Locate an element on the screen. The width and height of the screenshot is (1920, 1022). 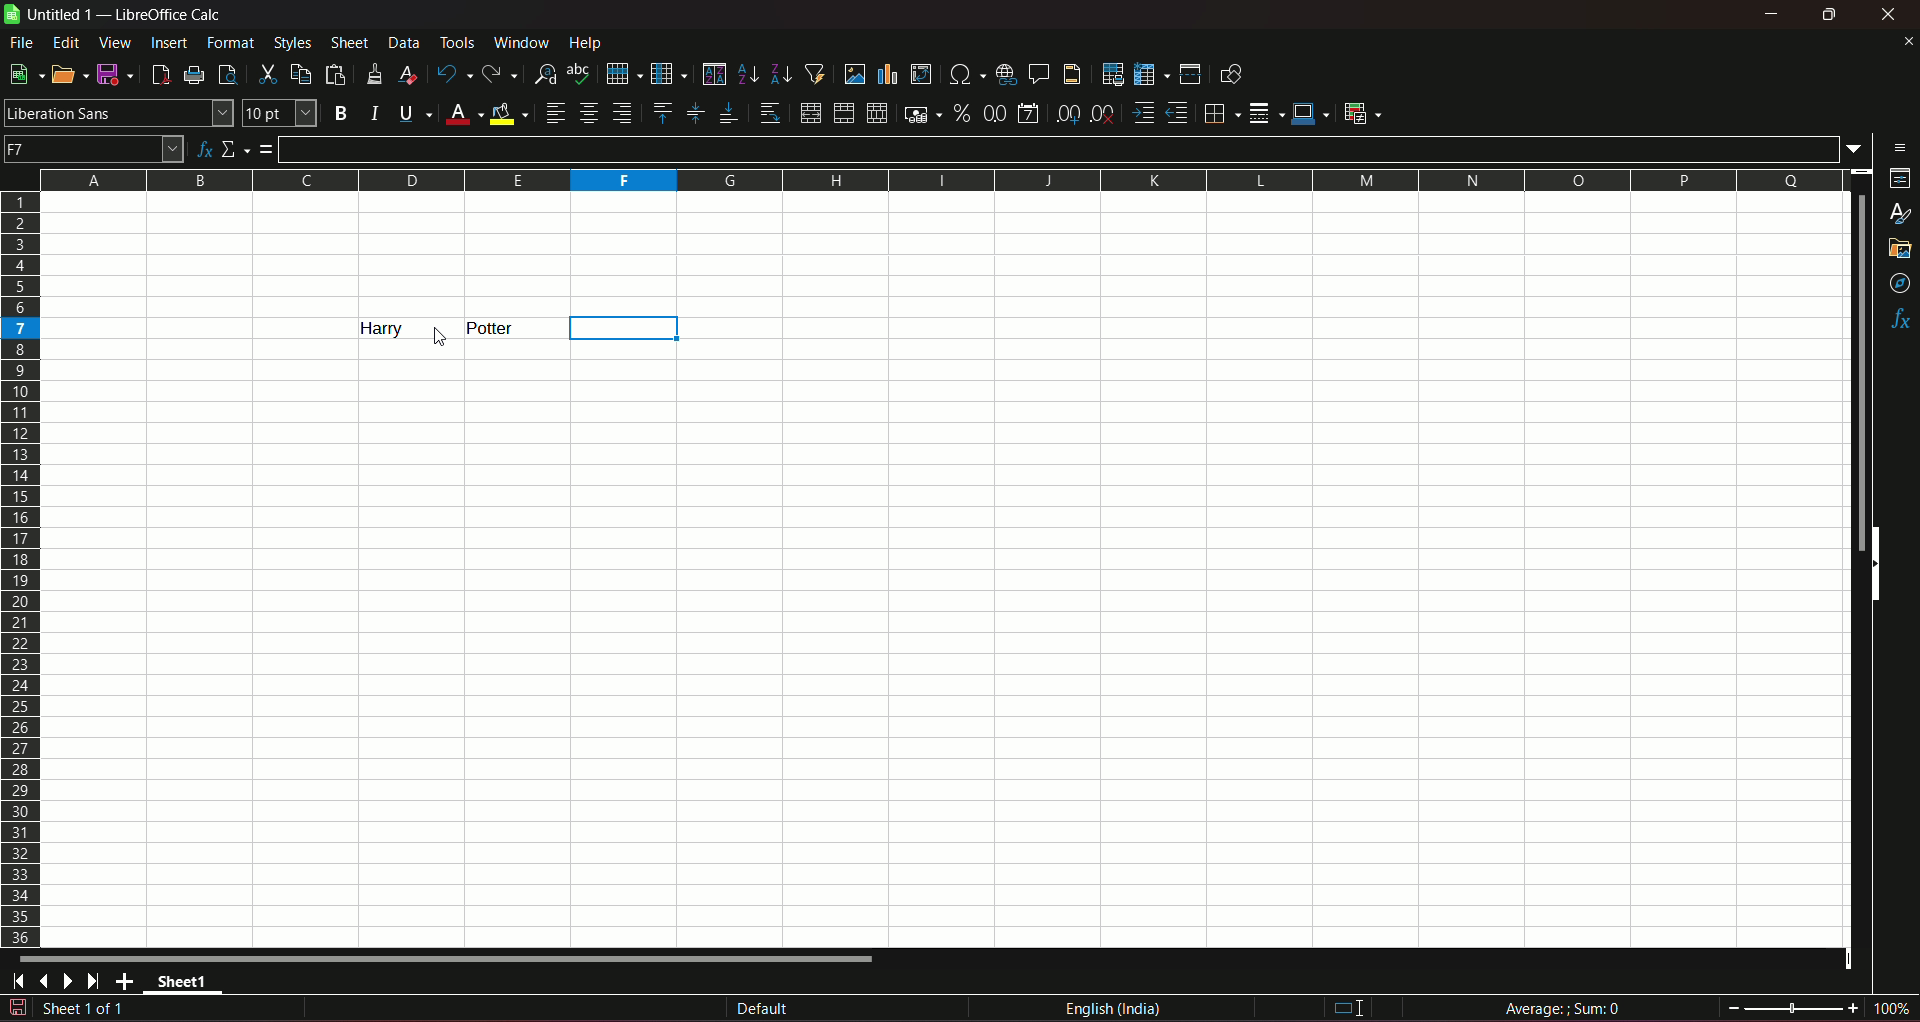
format is located at coordinates (232, 42).